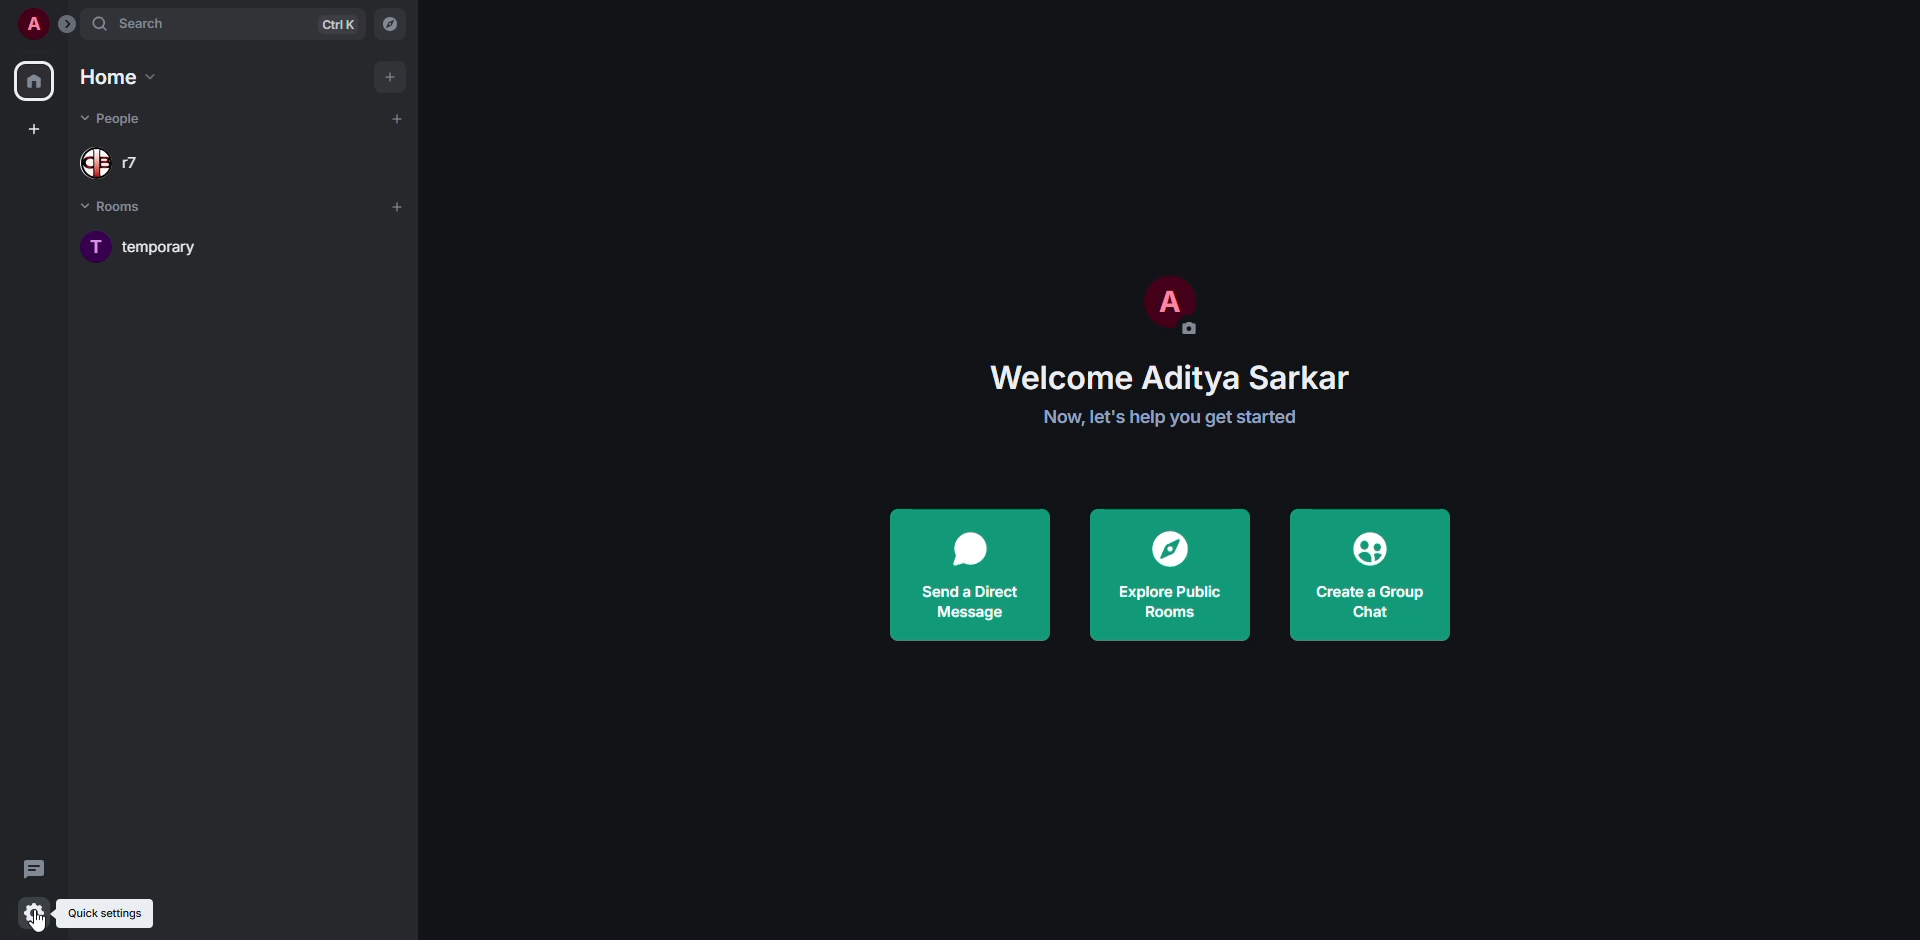 The width and height of the screenshot is (1920, 940). What do you see at coordinates (1168, 575) in the screenshot?
I see `explore public rooms` at bounding box center [1168, 575].